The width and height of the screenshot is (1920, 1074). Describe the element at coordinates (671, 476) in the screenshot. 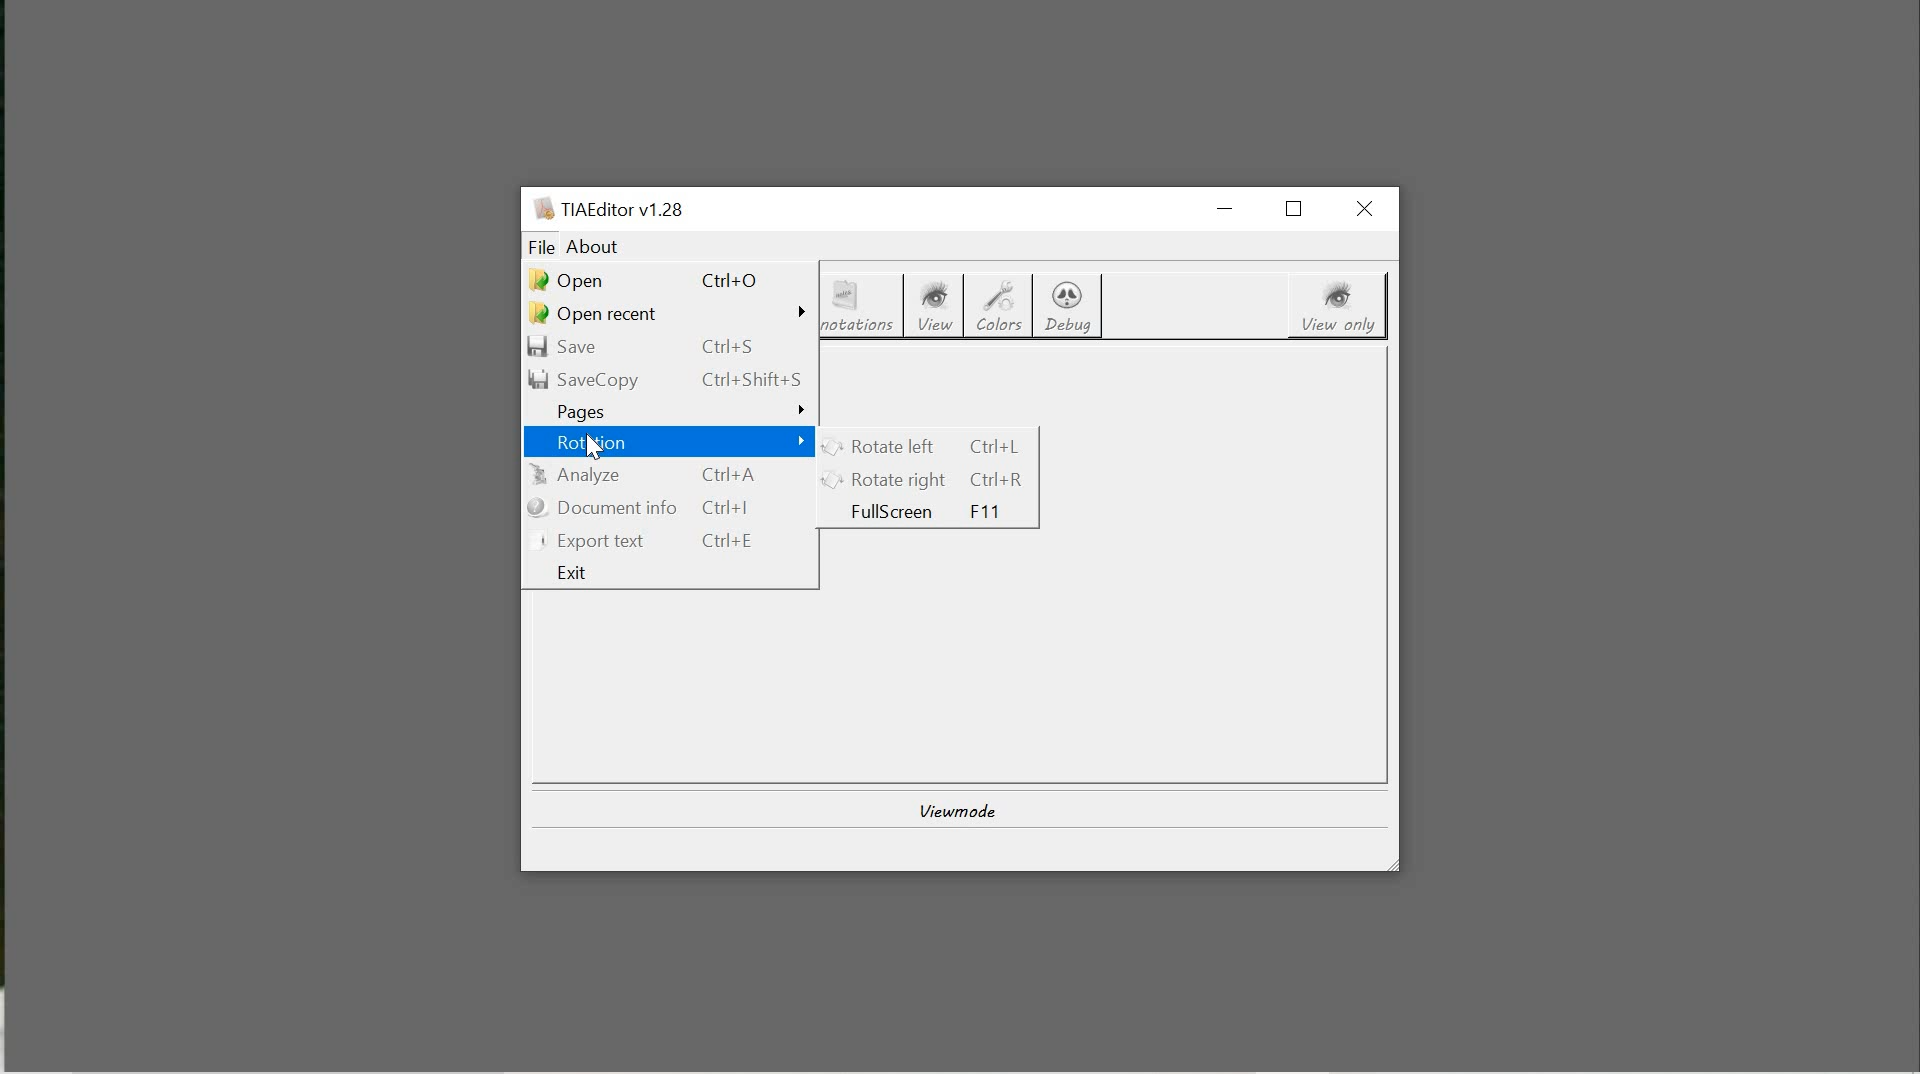

I see `analyze` at that location.